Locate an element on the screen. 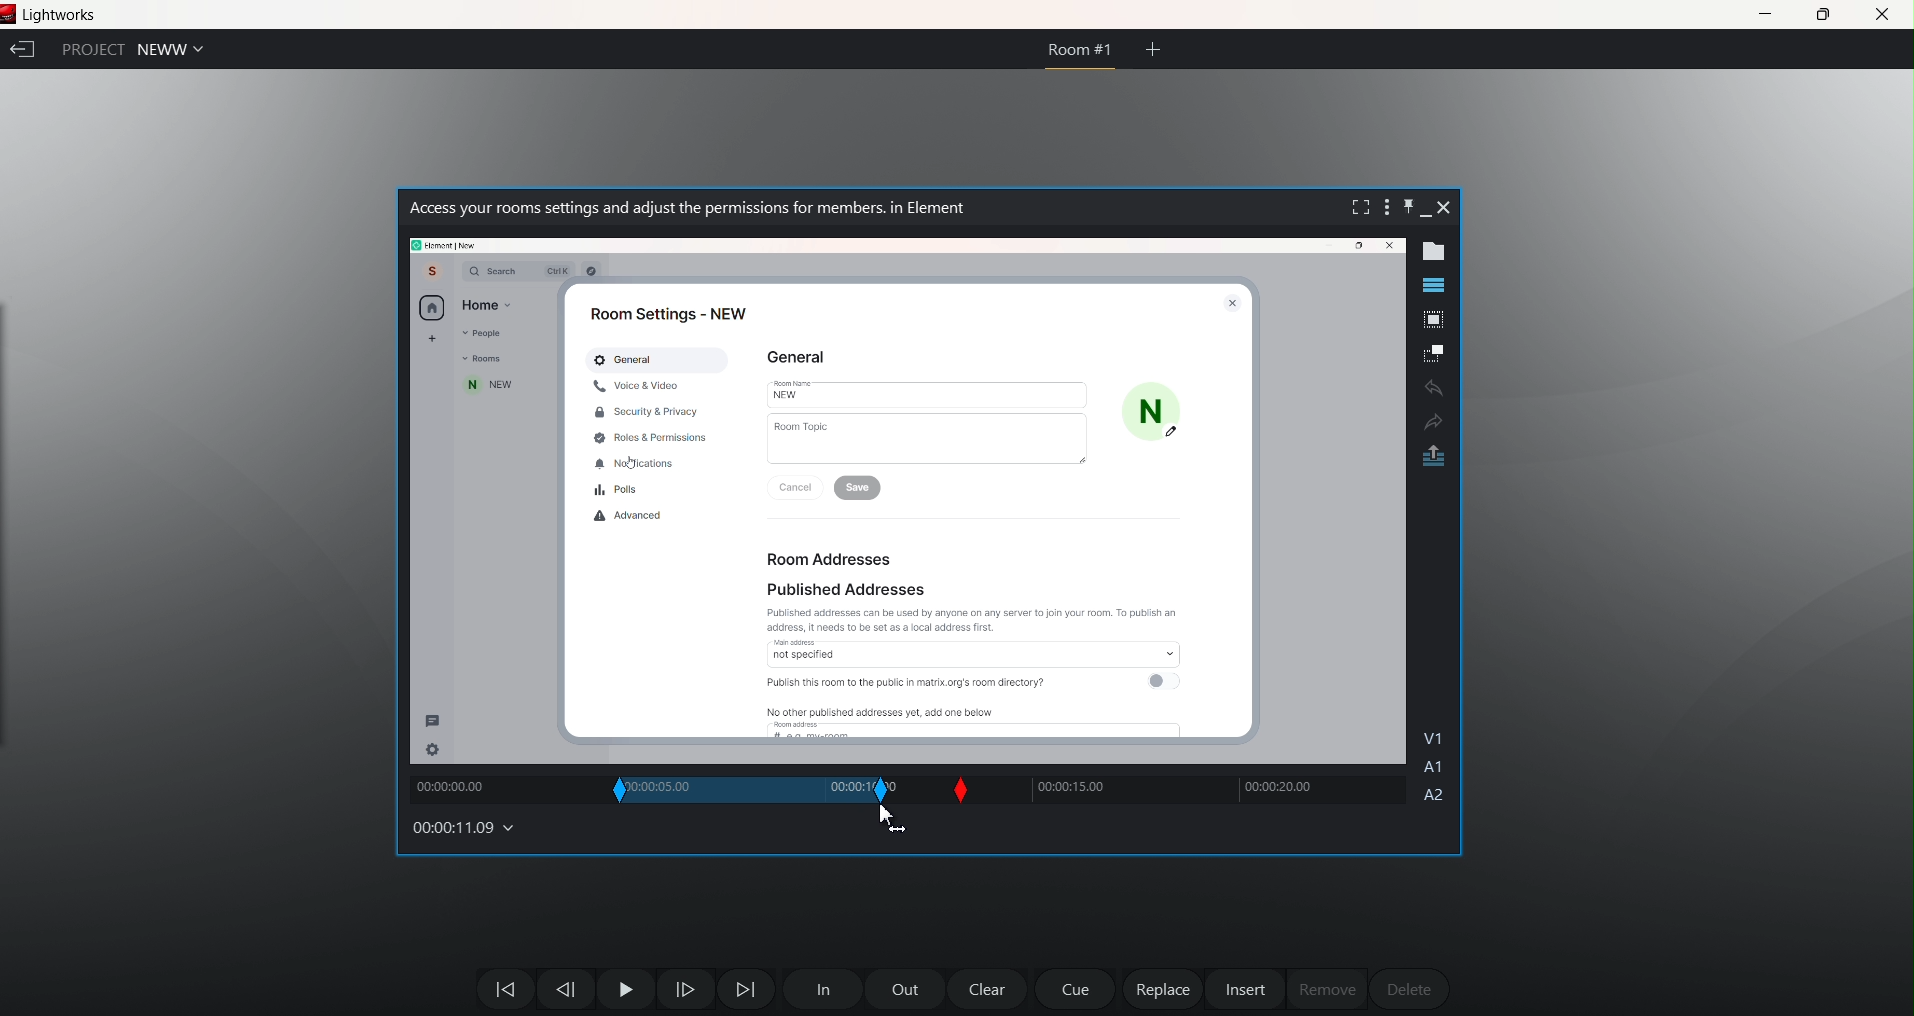 The image size is (1914, 1016). minimize is located at coordinates (1424, 211).